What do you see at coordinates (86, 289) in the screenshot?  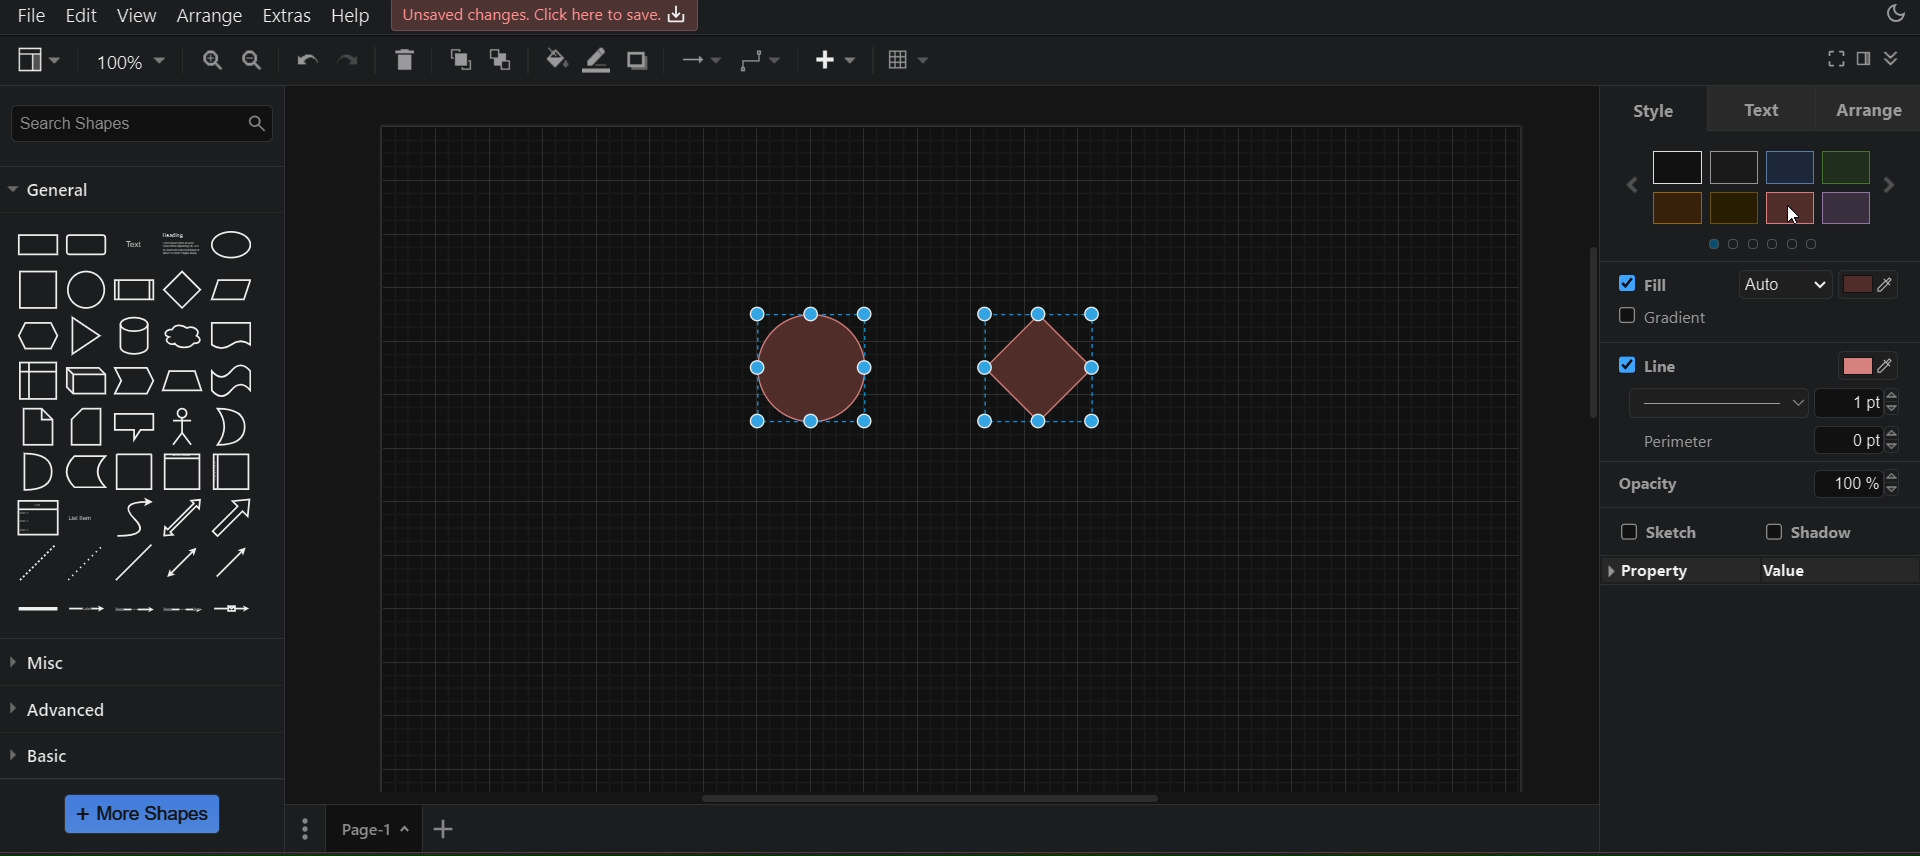 I see `Circle` at bounding box center [86, 289].